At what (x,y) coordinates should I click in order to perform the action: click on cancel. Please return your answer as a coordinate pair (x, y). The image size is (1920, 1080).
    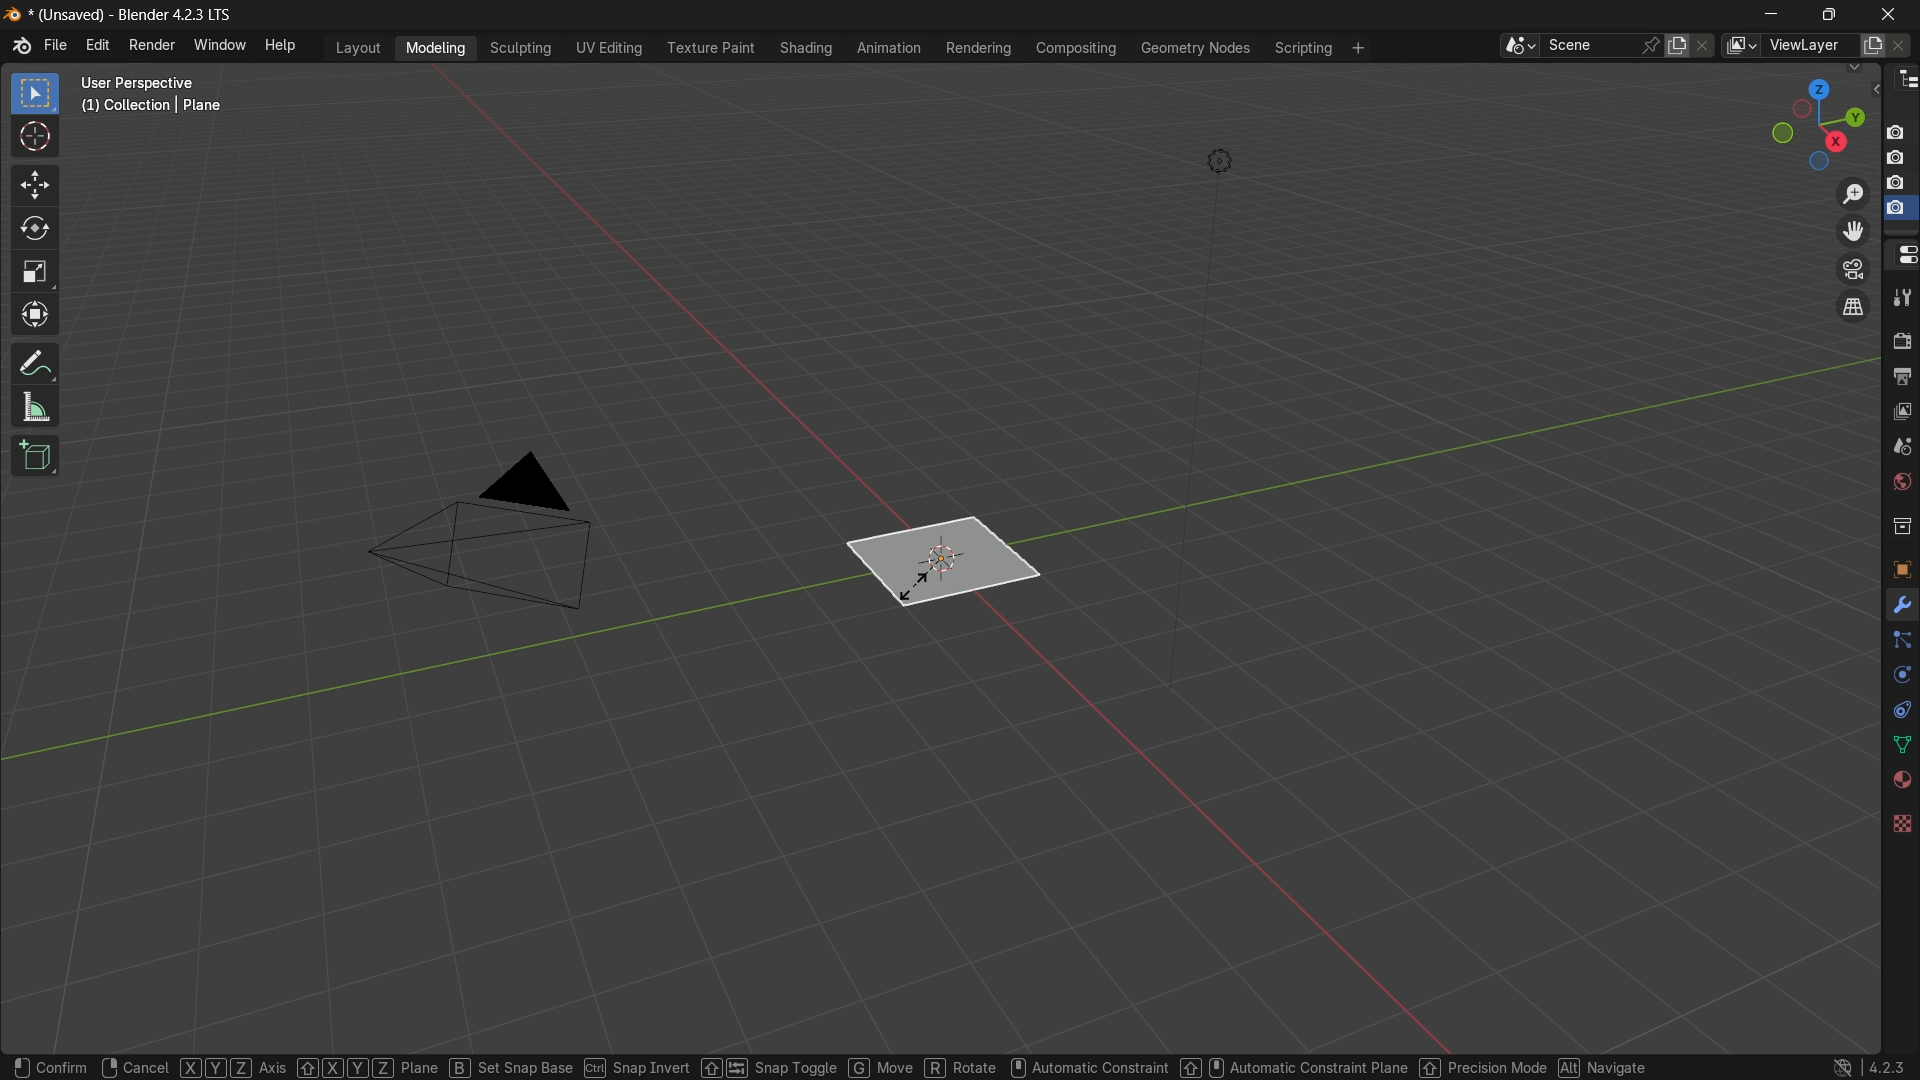
    Looking at the image, I should click on (135, 1058).